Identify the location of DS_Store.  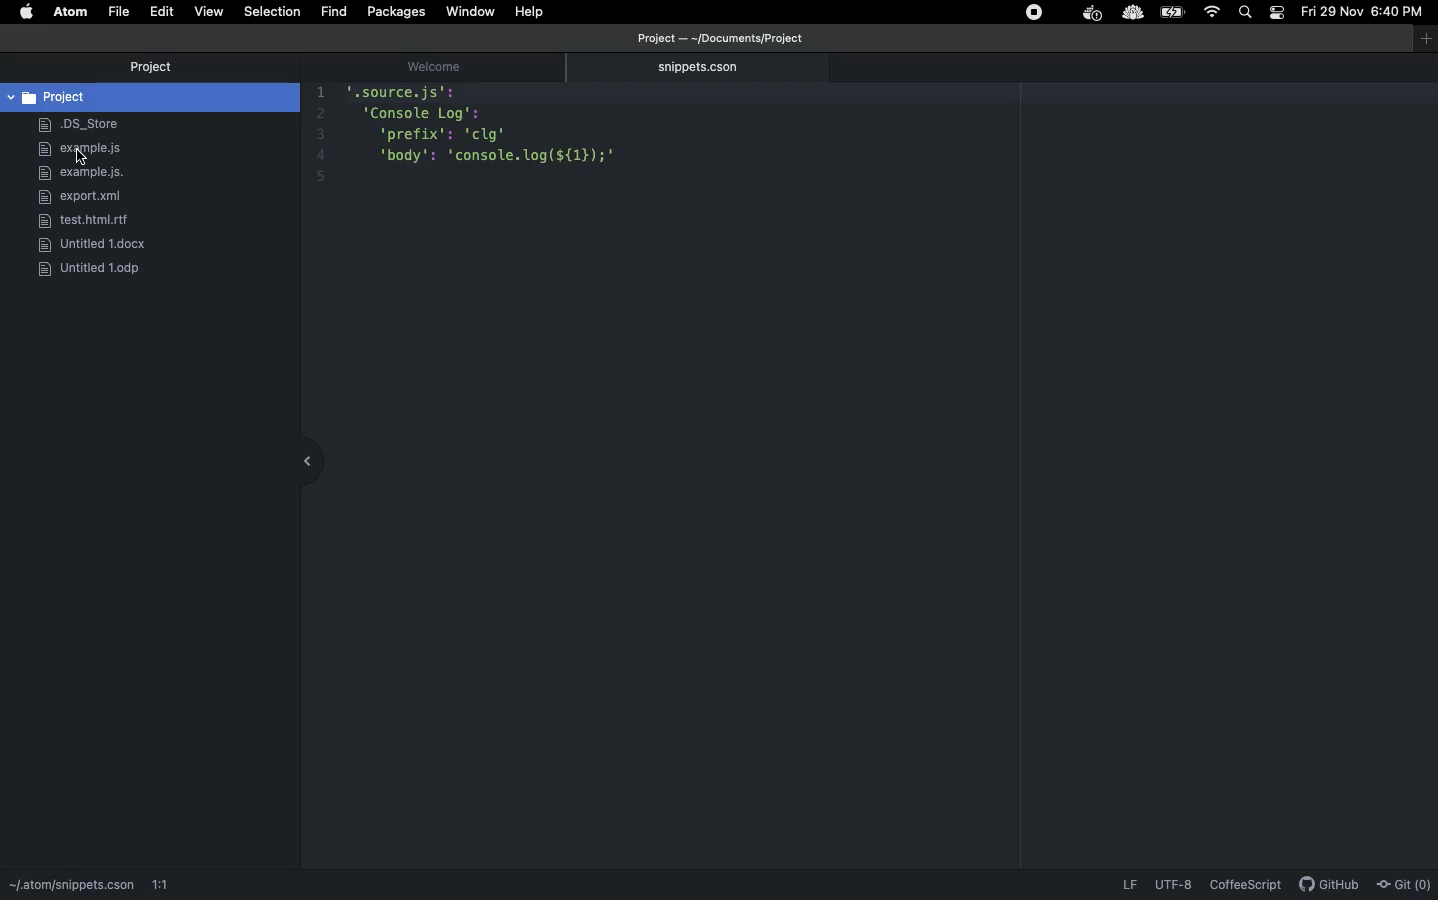
(79, 126).